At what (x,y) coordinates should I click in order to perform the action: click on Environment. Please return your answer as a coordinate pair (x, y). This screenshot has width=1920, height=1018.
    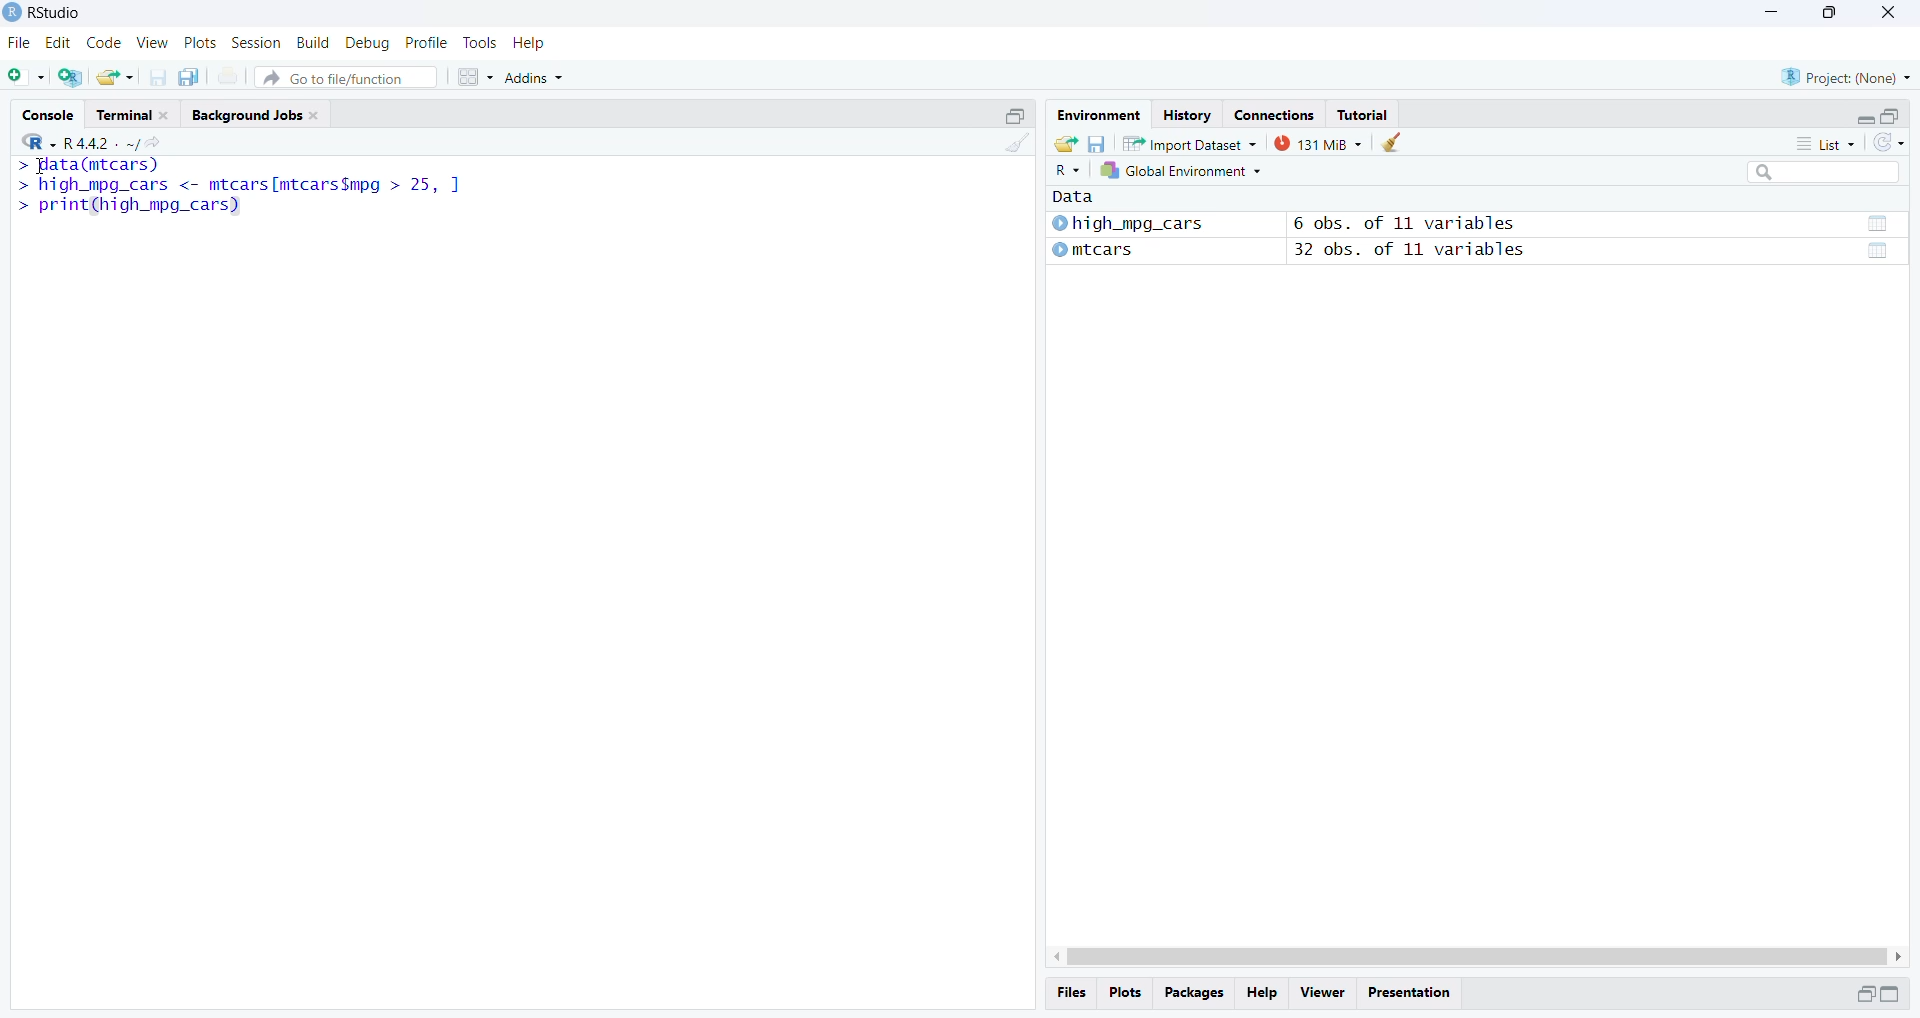
    Looking at the image, I should click on (1096, 113).